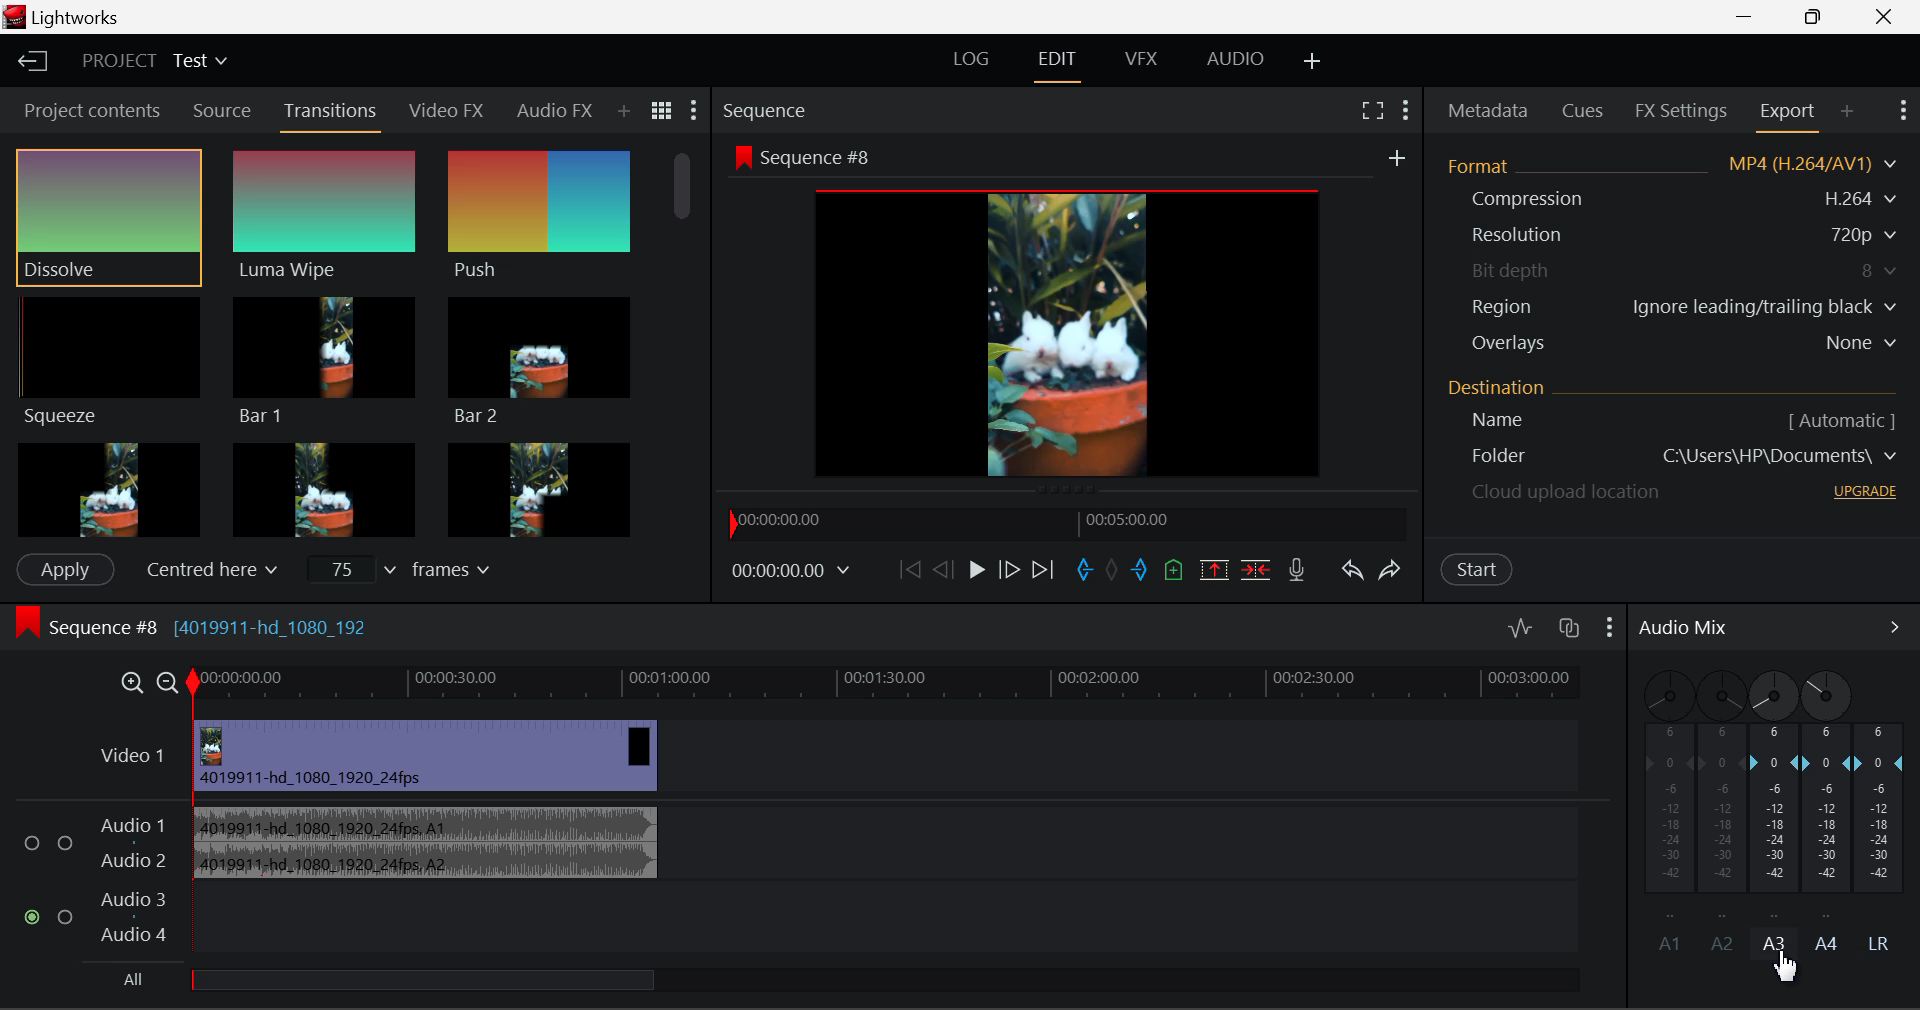 The image size is (1920, 1010). What do you see at coordinates (206, 569) in the screenshot?
I see `Centered here` at bounding box center [206, 569].